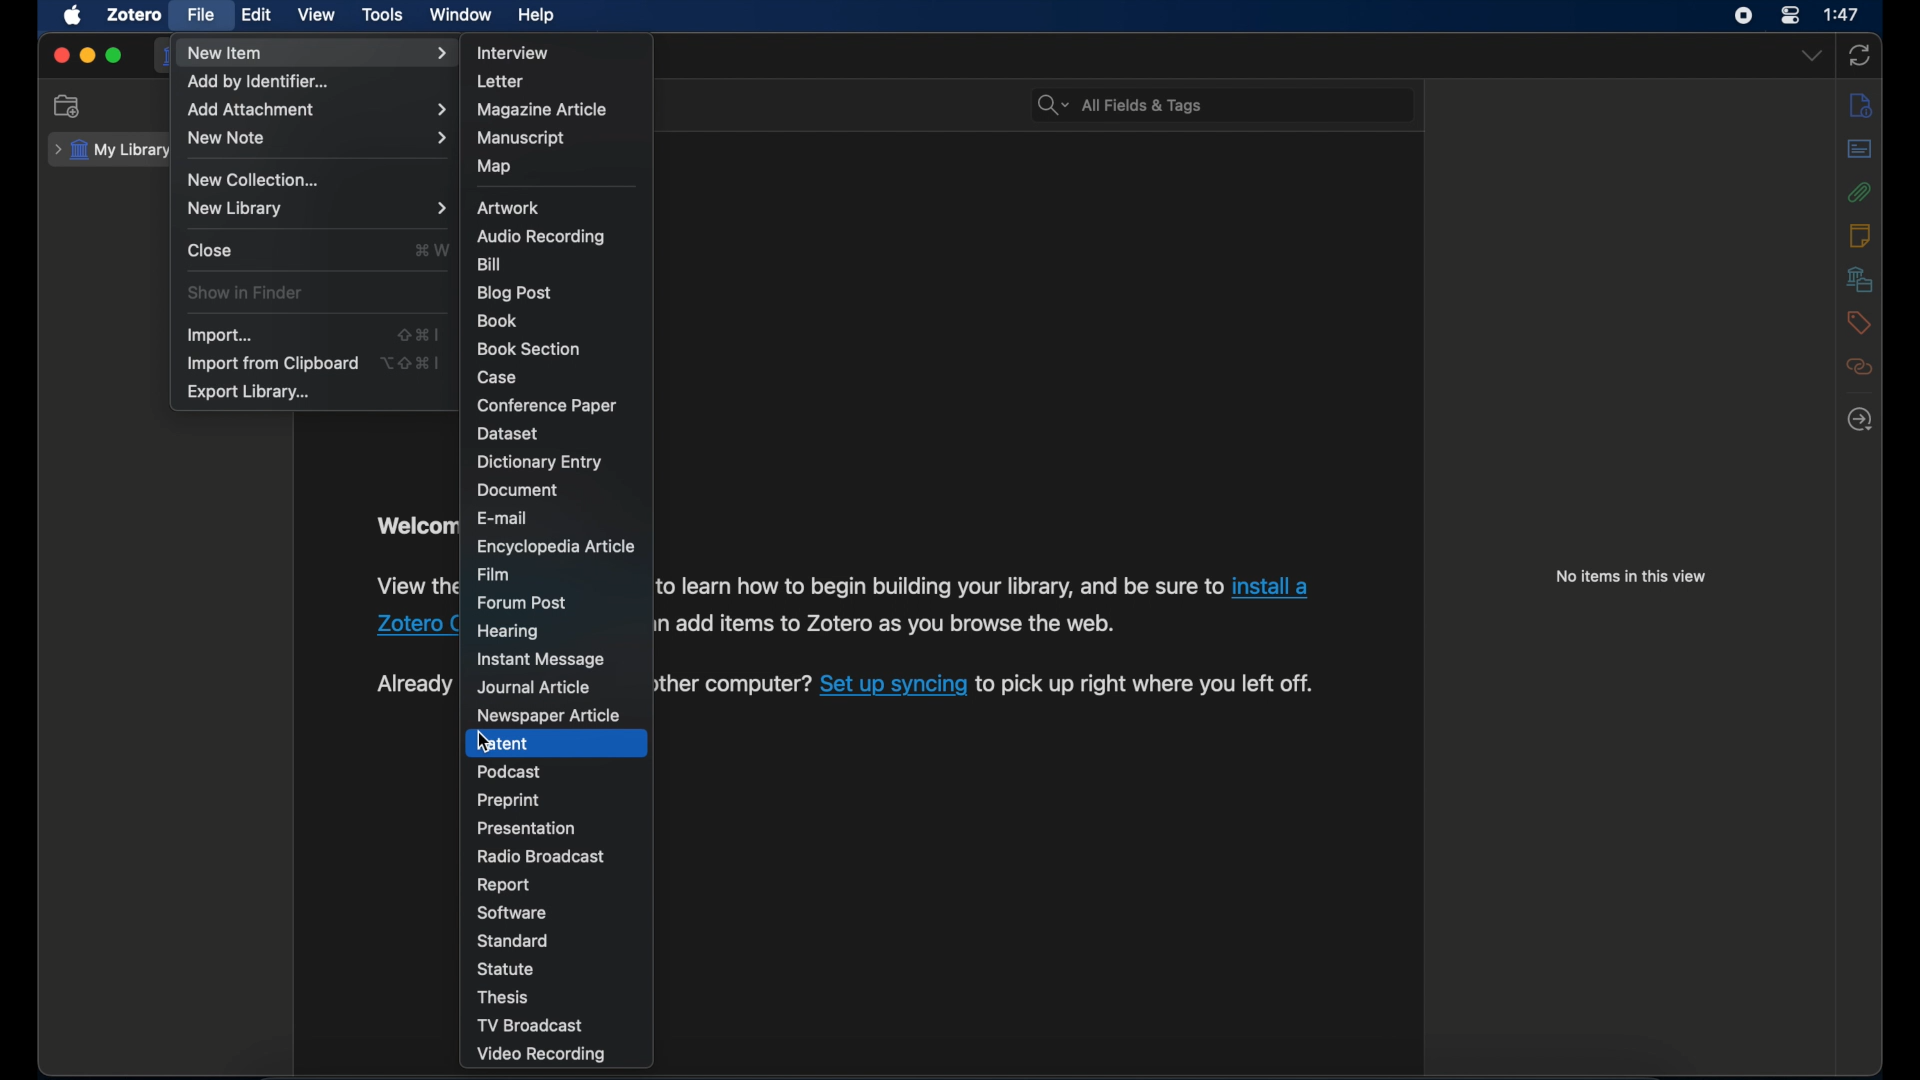 The height and width of the screenshot is (1080, 1920). Describe the element at coordinates (383, 14) in the screenshot. I see `tools` at that location.